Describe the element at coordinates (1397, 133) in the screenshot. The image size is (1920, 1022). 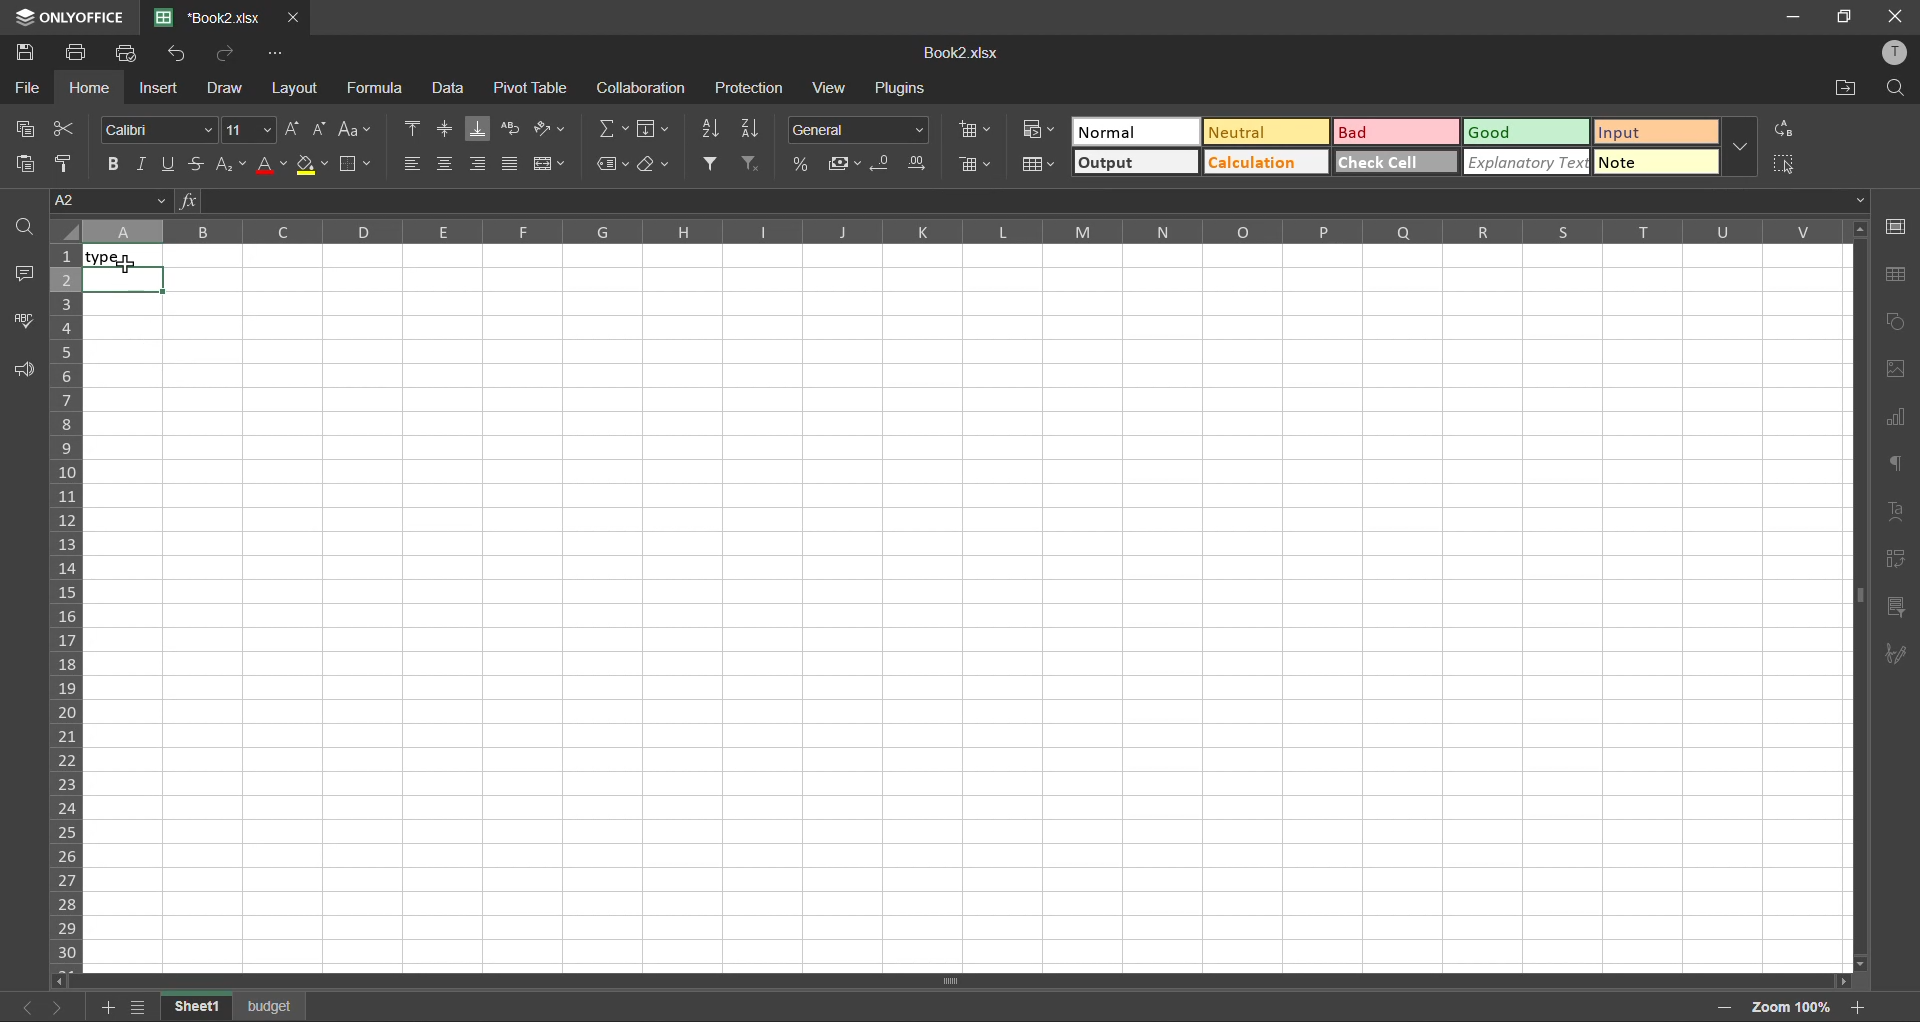
I see `bad` at that location.